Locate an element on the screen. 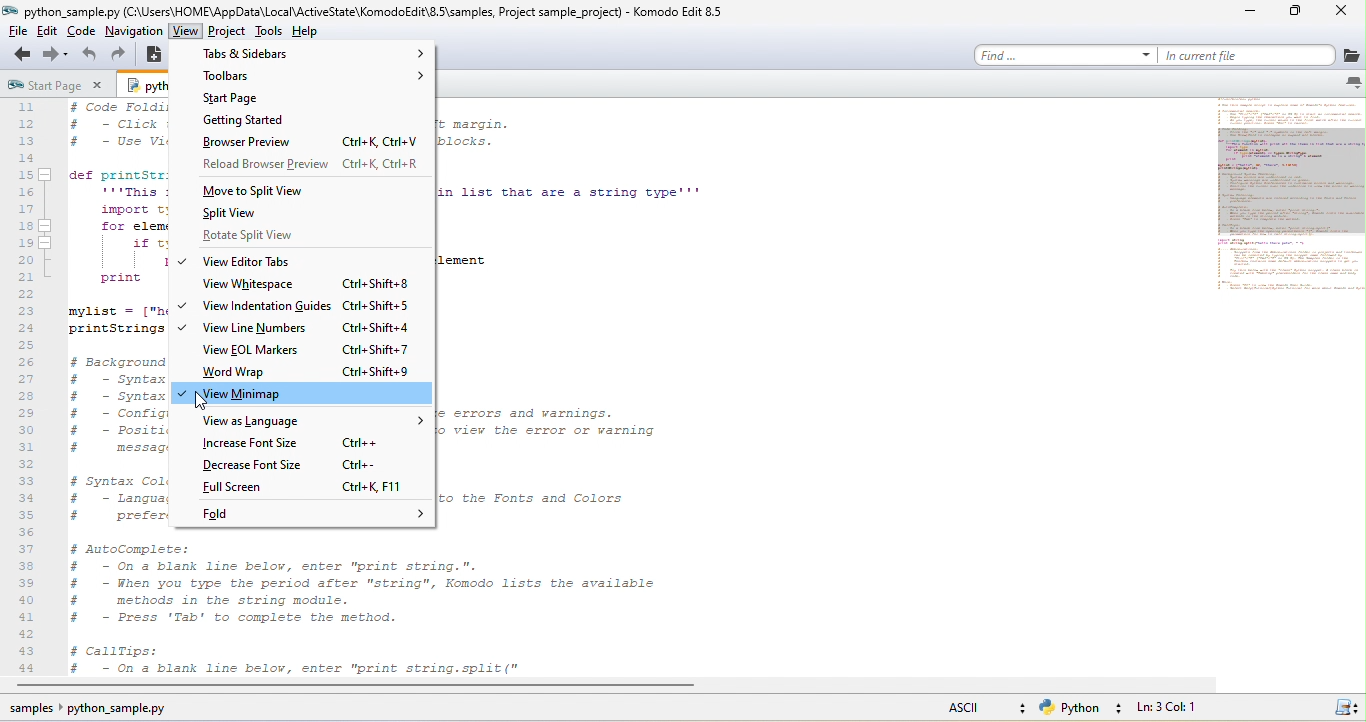 The width and height of the screenshot is (1366, 722). fold is located at coordinates (302, 514).